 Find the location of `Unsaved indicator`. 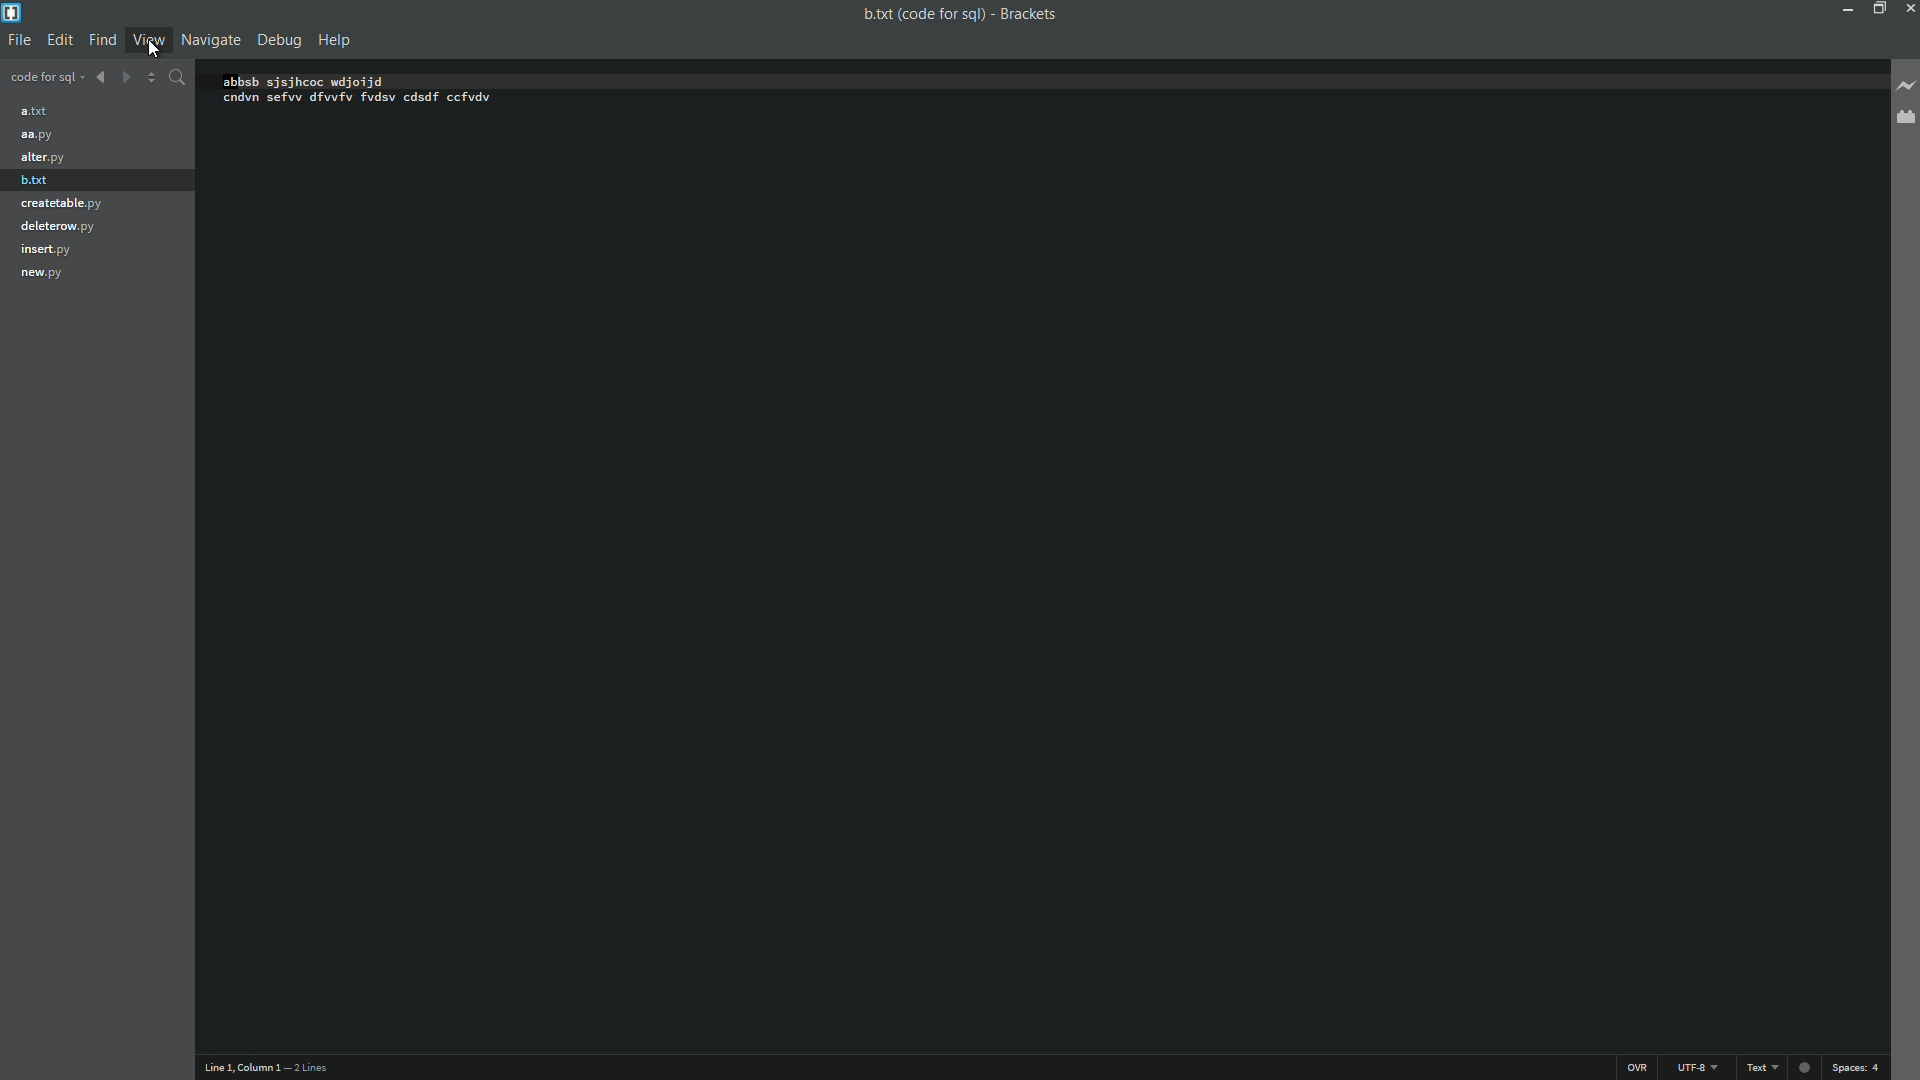

Unsaved indicator is located at coordinates (1810, 1068).